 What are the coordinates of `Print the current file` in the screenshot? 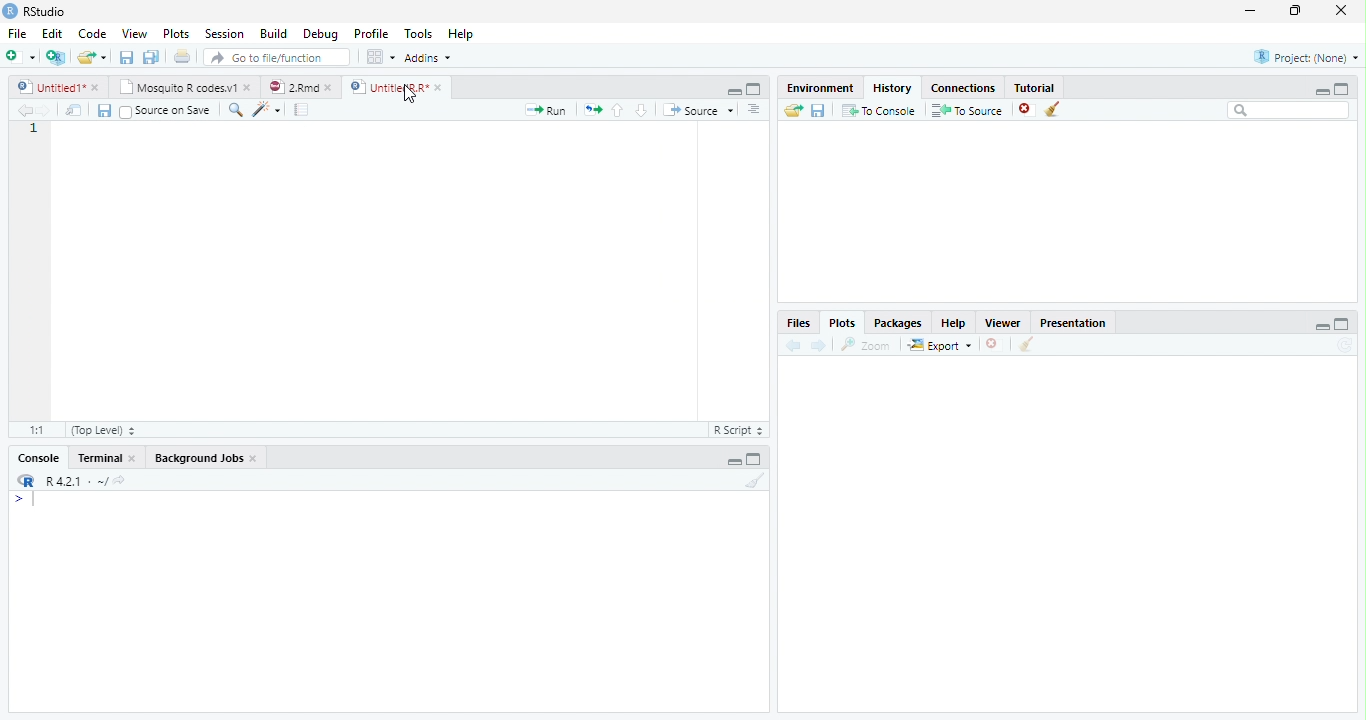 It's located at (181, 56).